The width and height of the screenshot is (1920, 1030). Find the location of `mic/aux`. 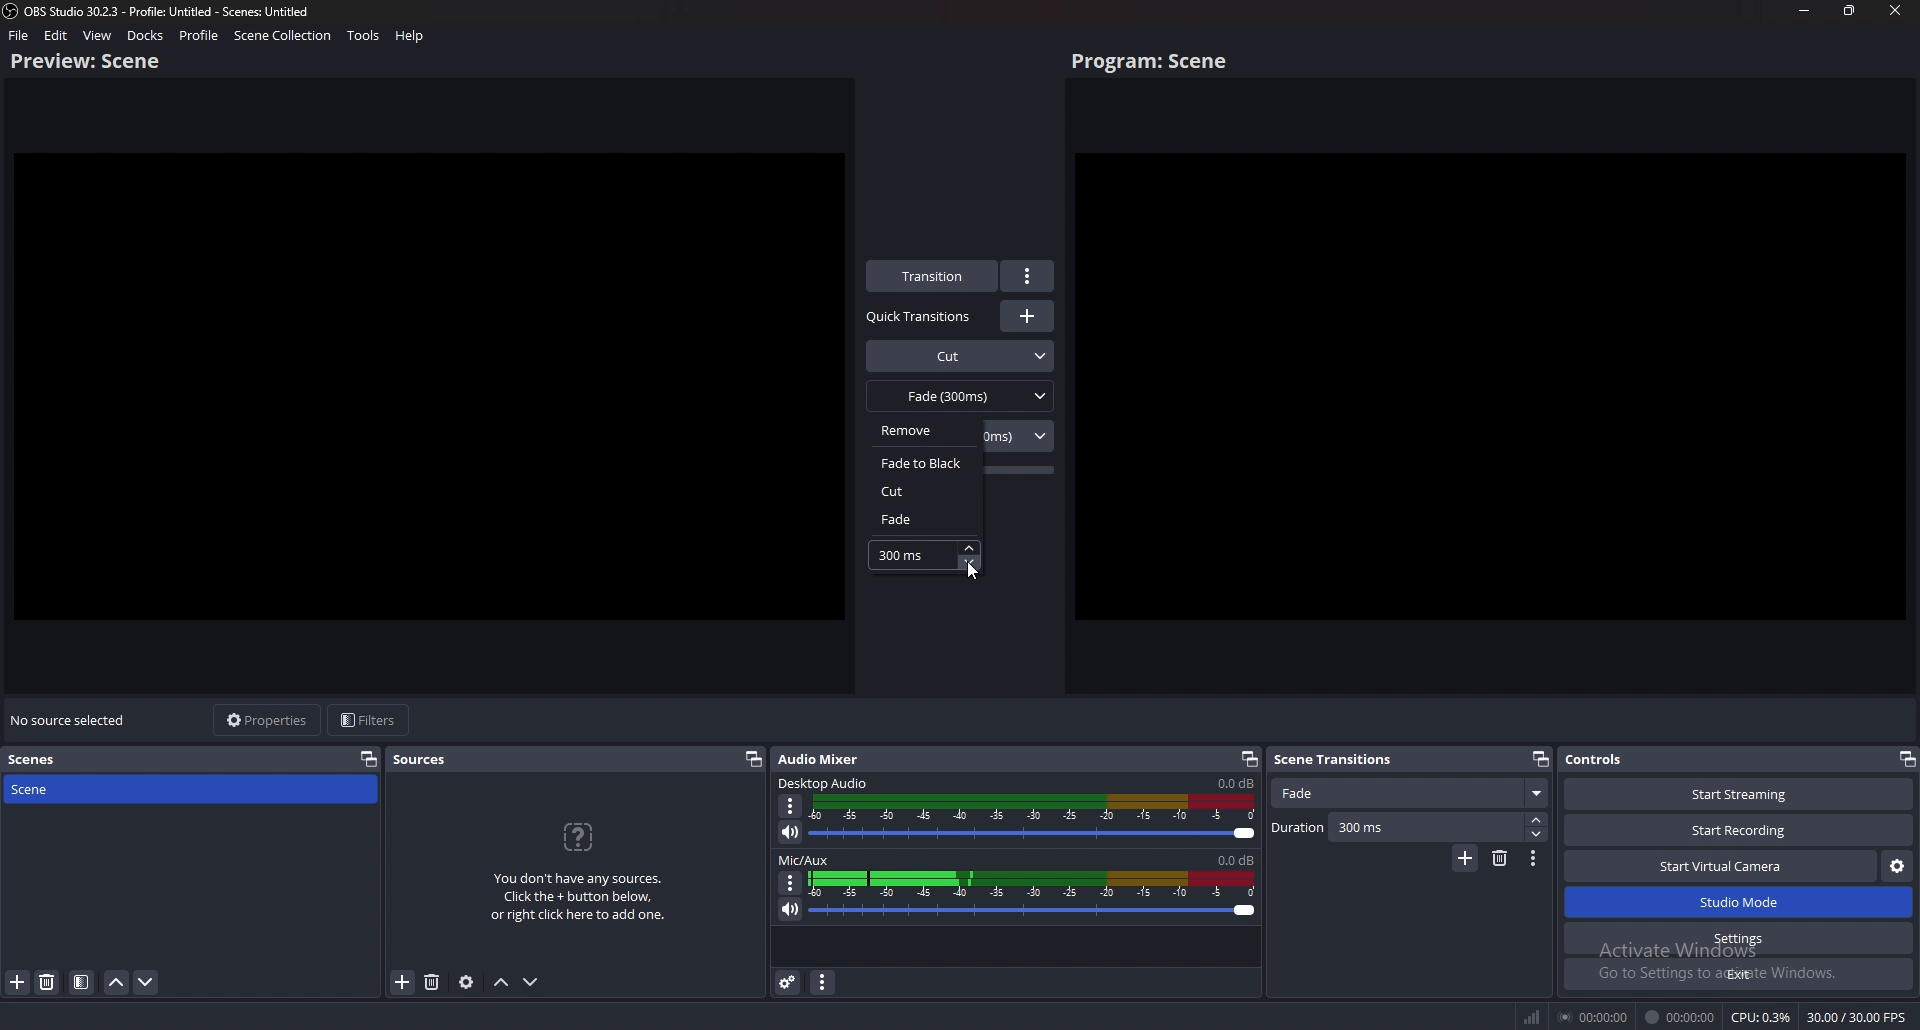

mic/aux is located at coordinates (807, 859).